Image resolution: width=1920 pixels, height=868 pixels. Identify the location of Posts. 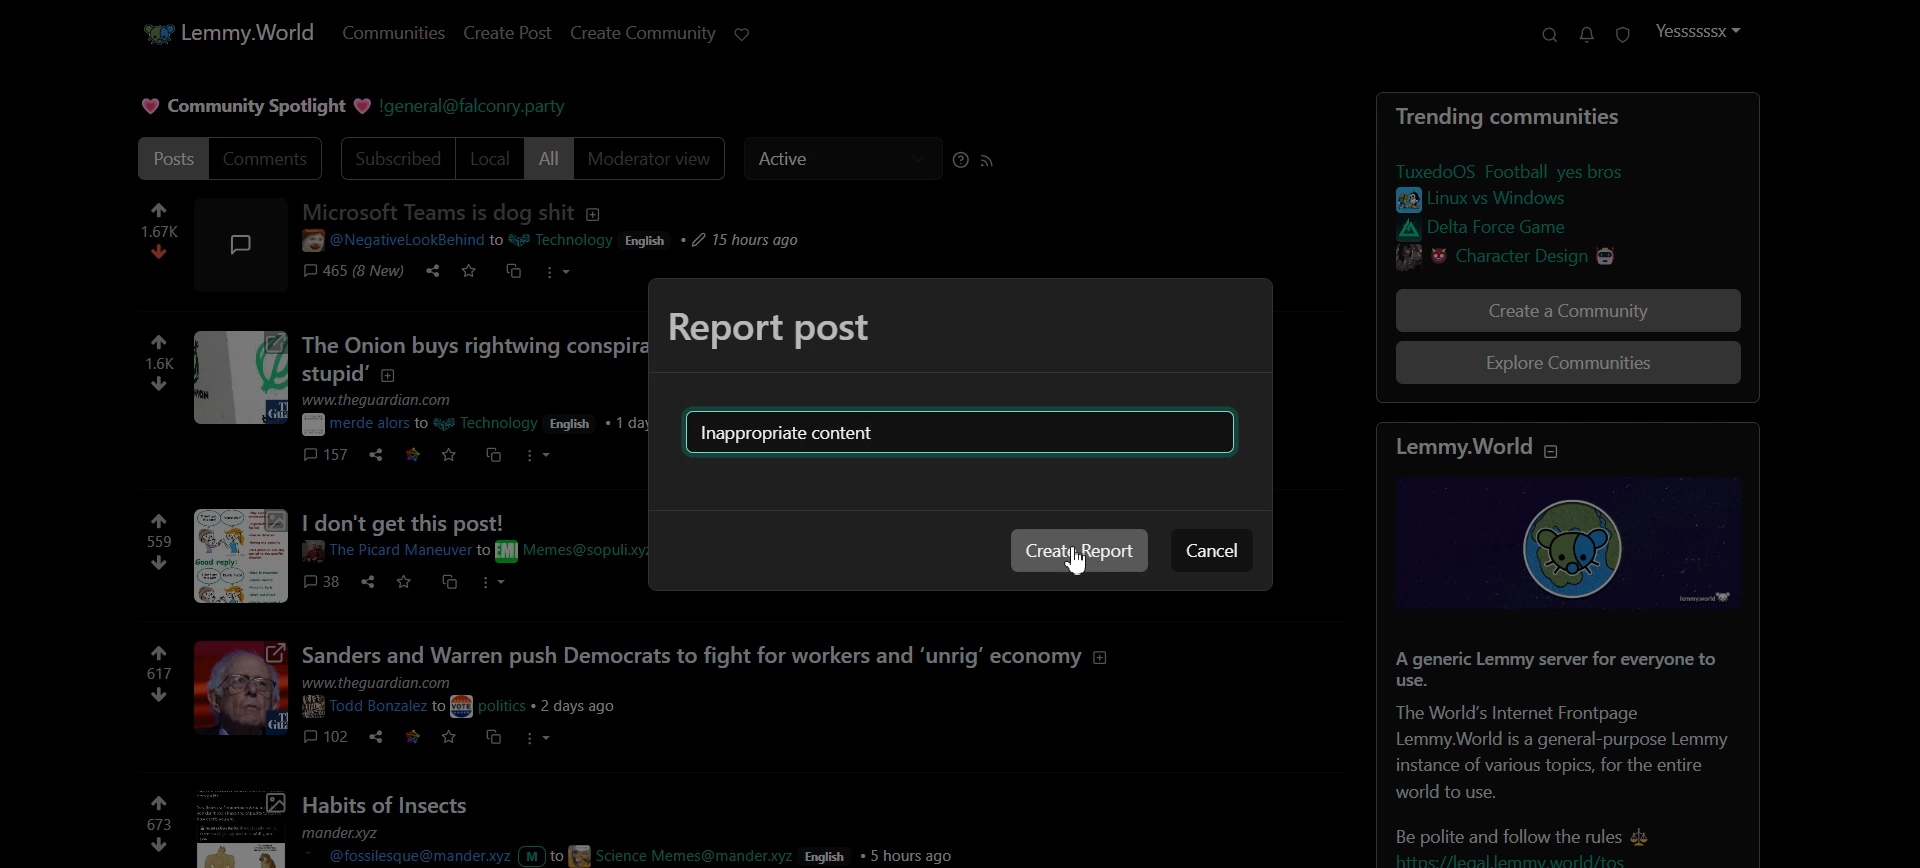
(821, 828).